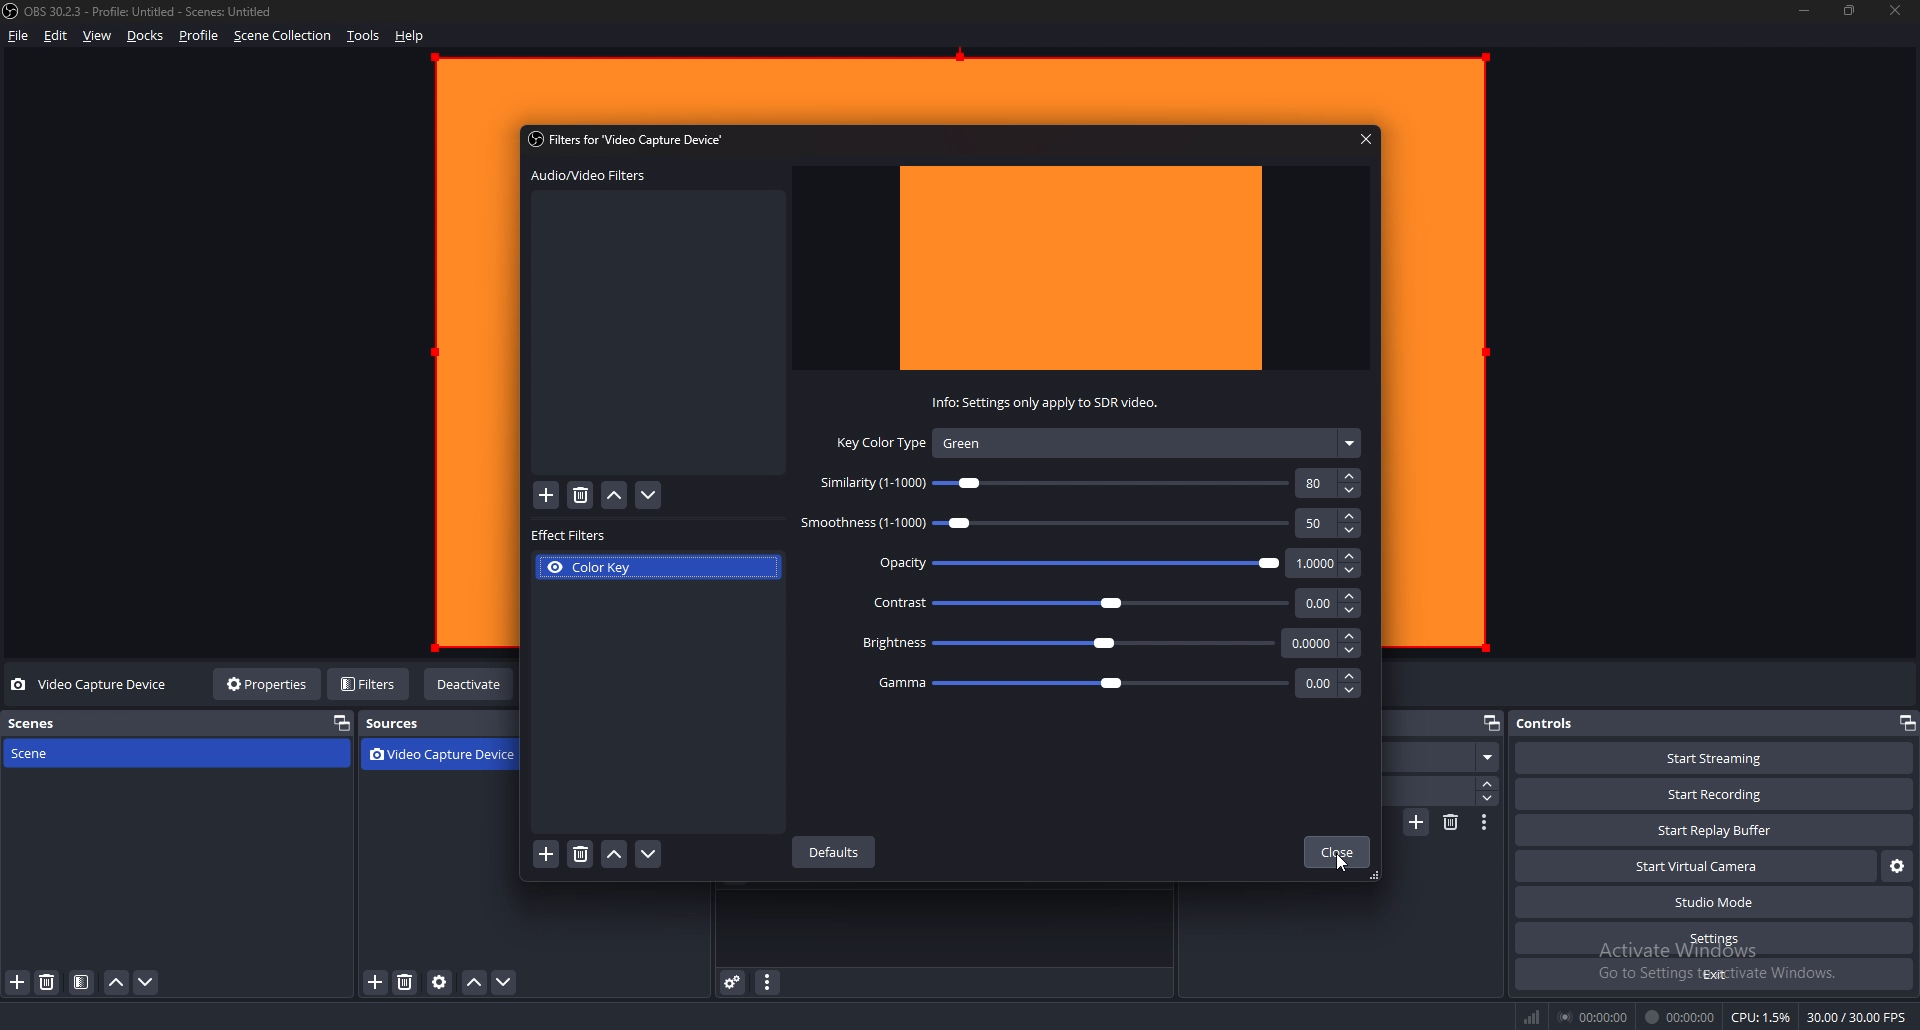  I want to click on docks, so click(146, 36).